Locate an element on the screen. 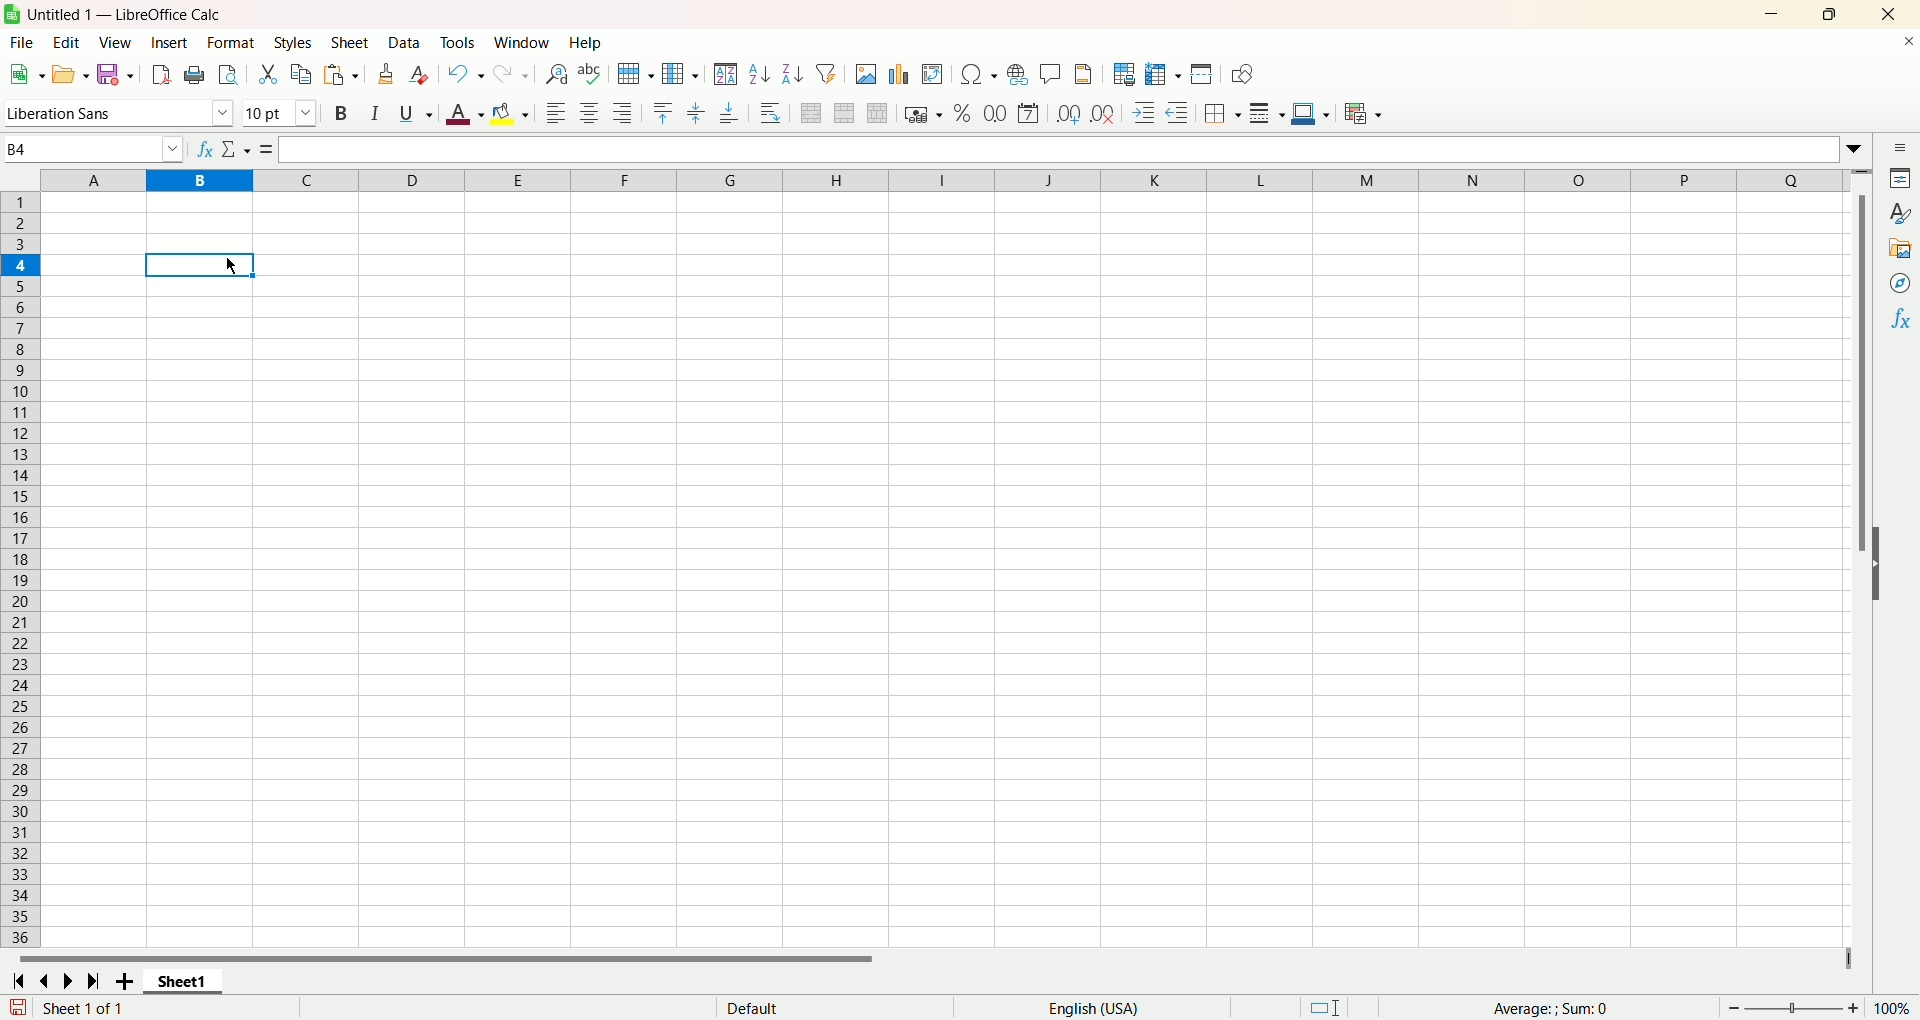 Image resolution: width=1920 pixels, height=1020 pixels. header and footer is located at coordinates (1084, 76).